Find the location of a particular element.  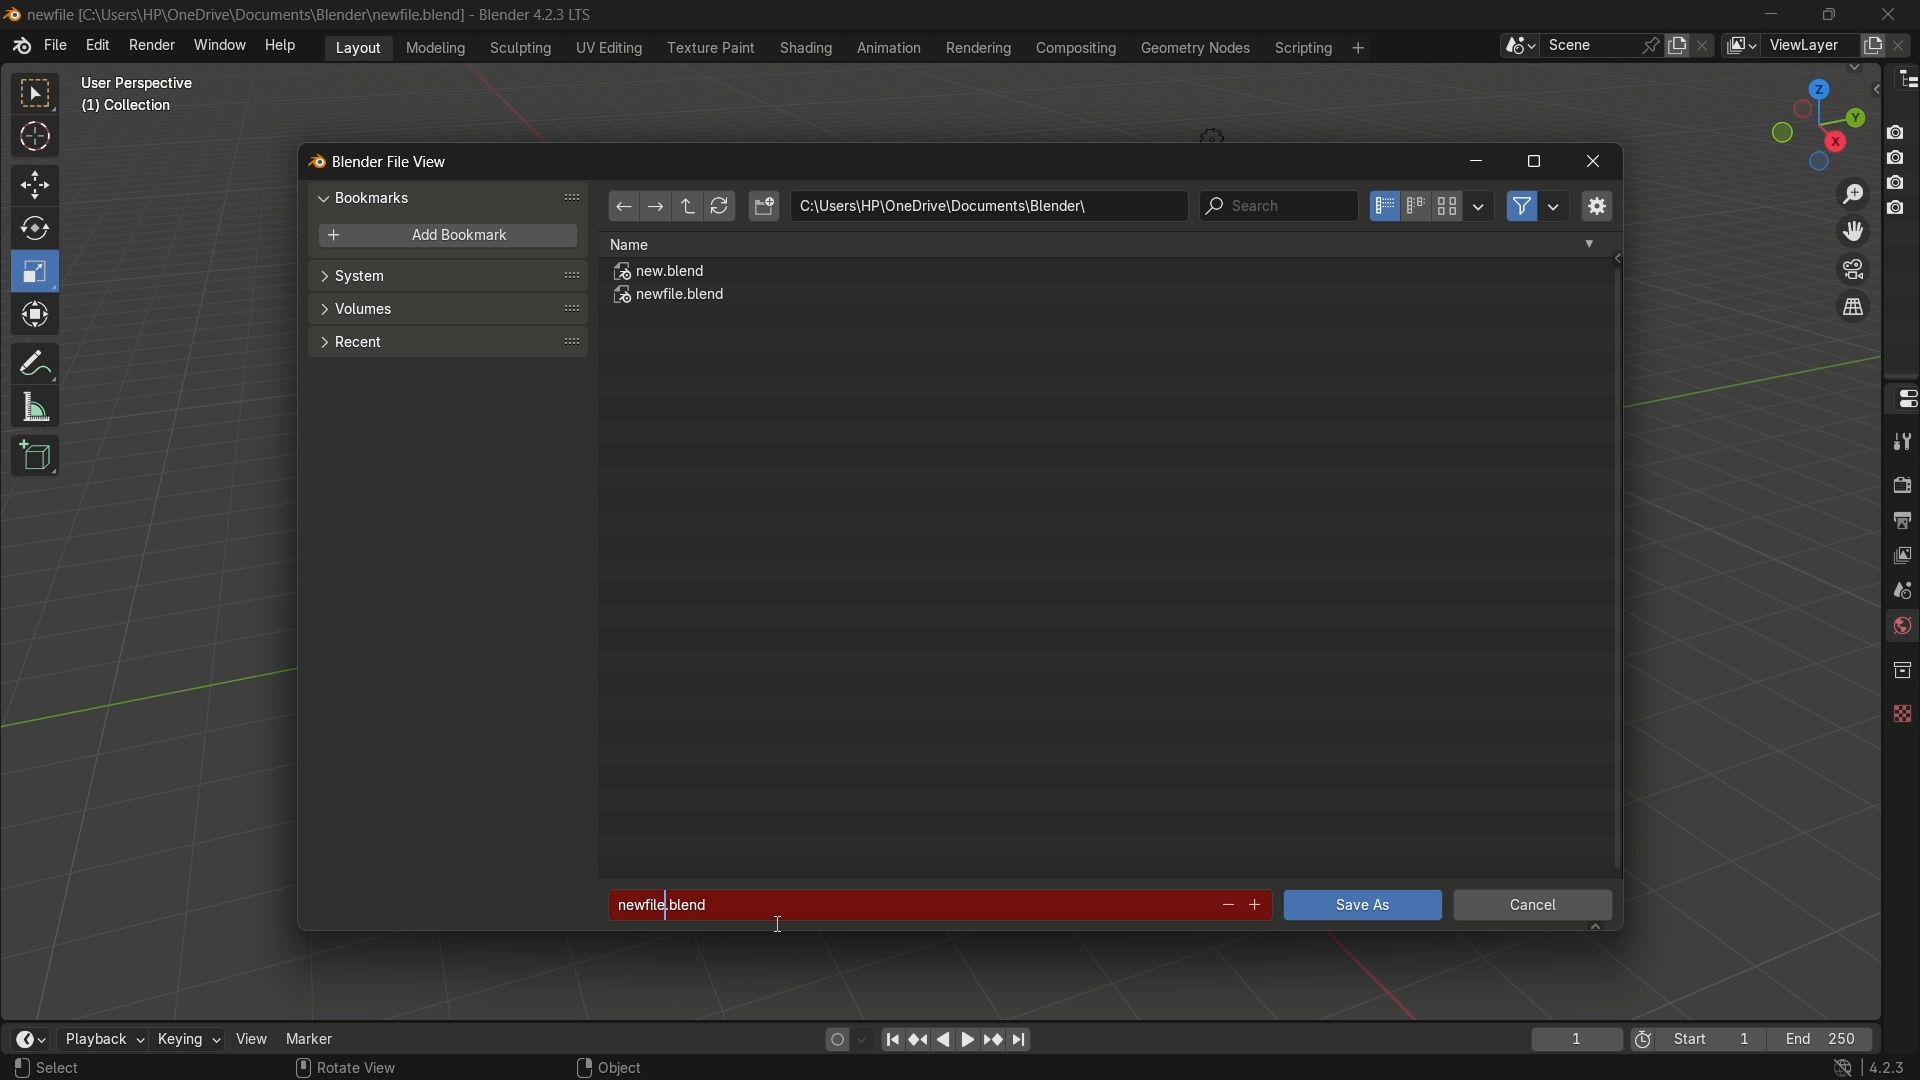

toggle region is located at coordinates (1595, 205).